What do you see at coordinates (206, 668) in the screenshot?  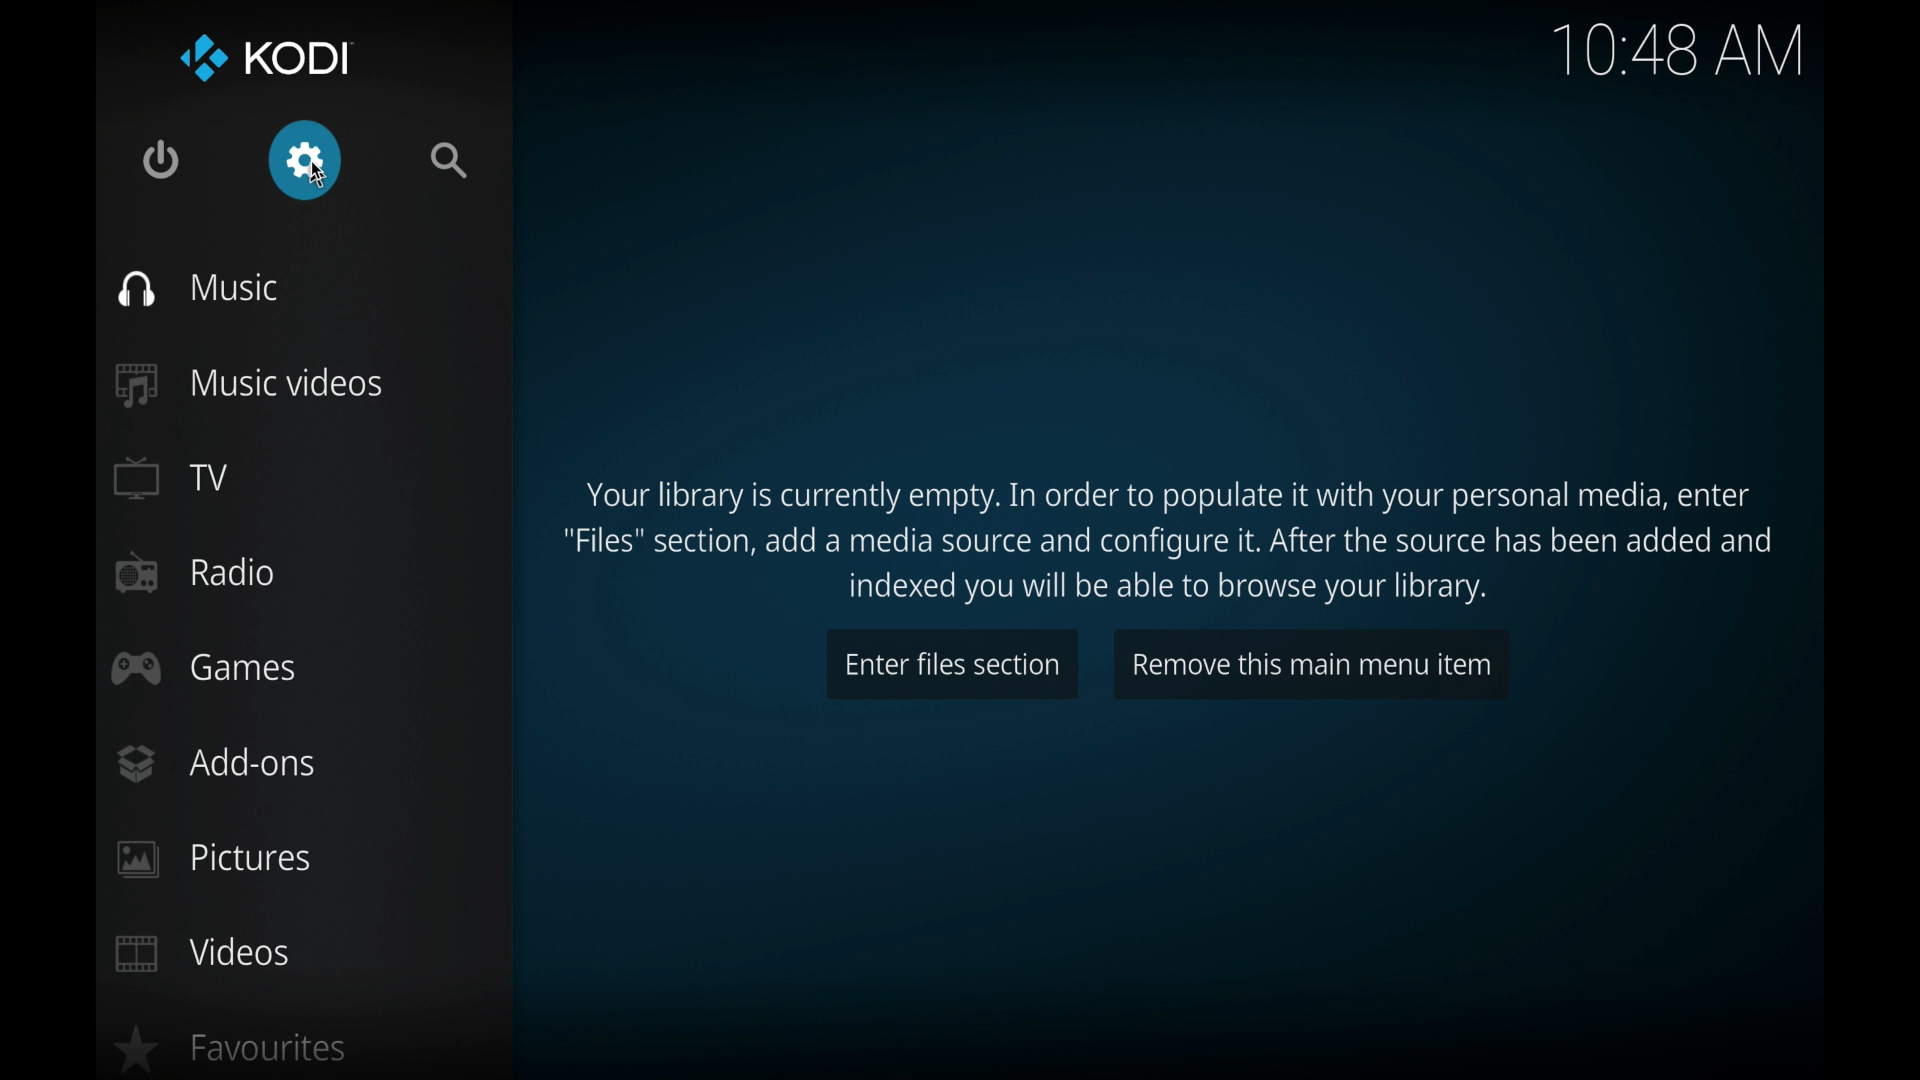 I see `games` at bounding box center [206, 668].